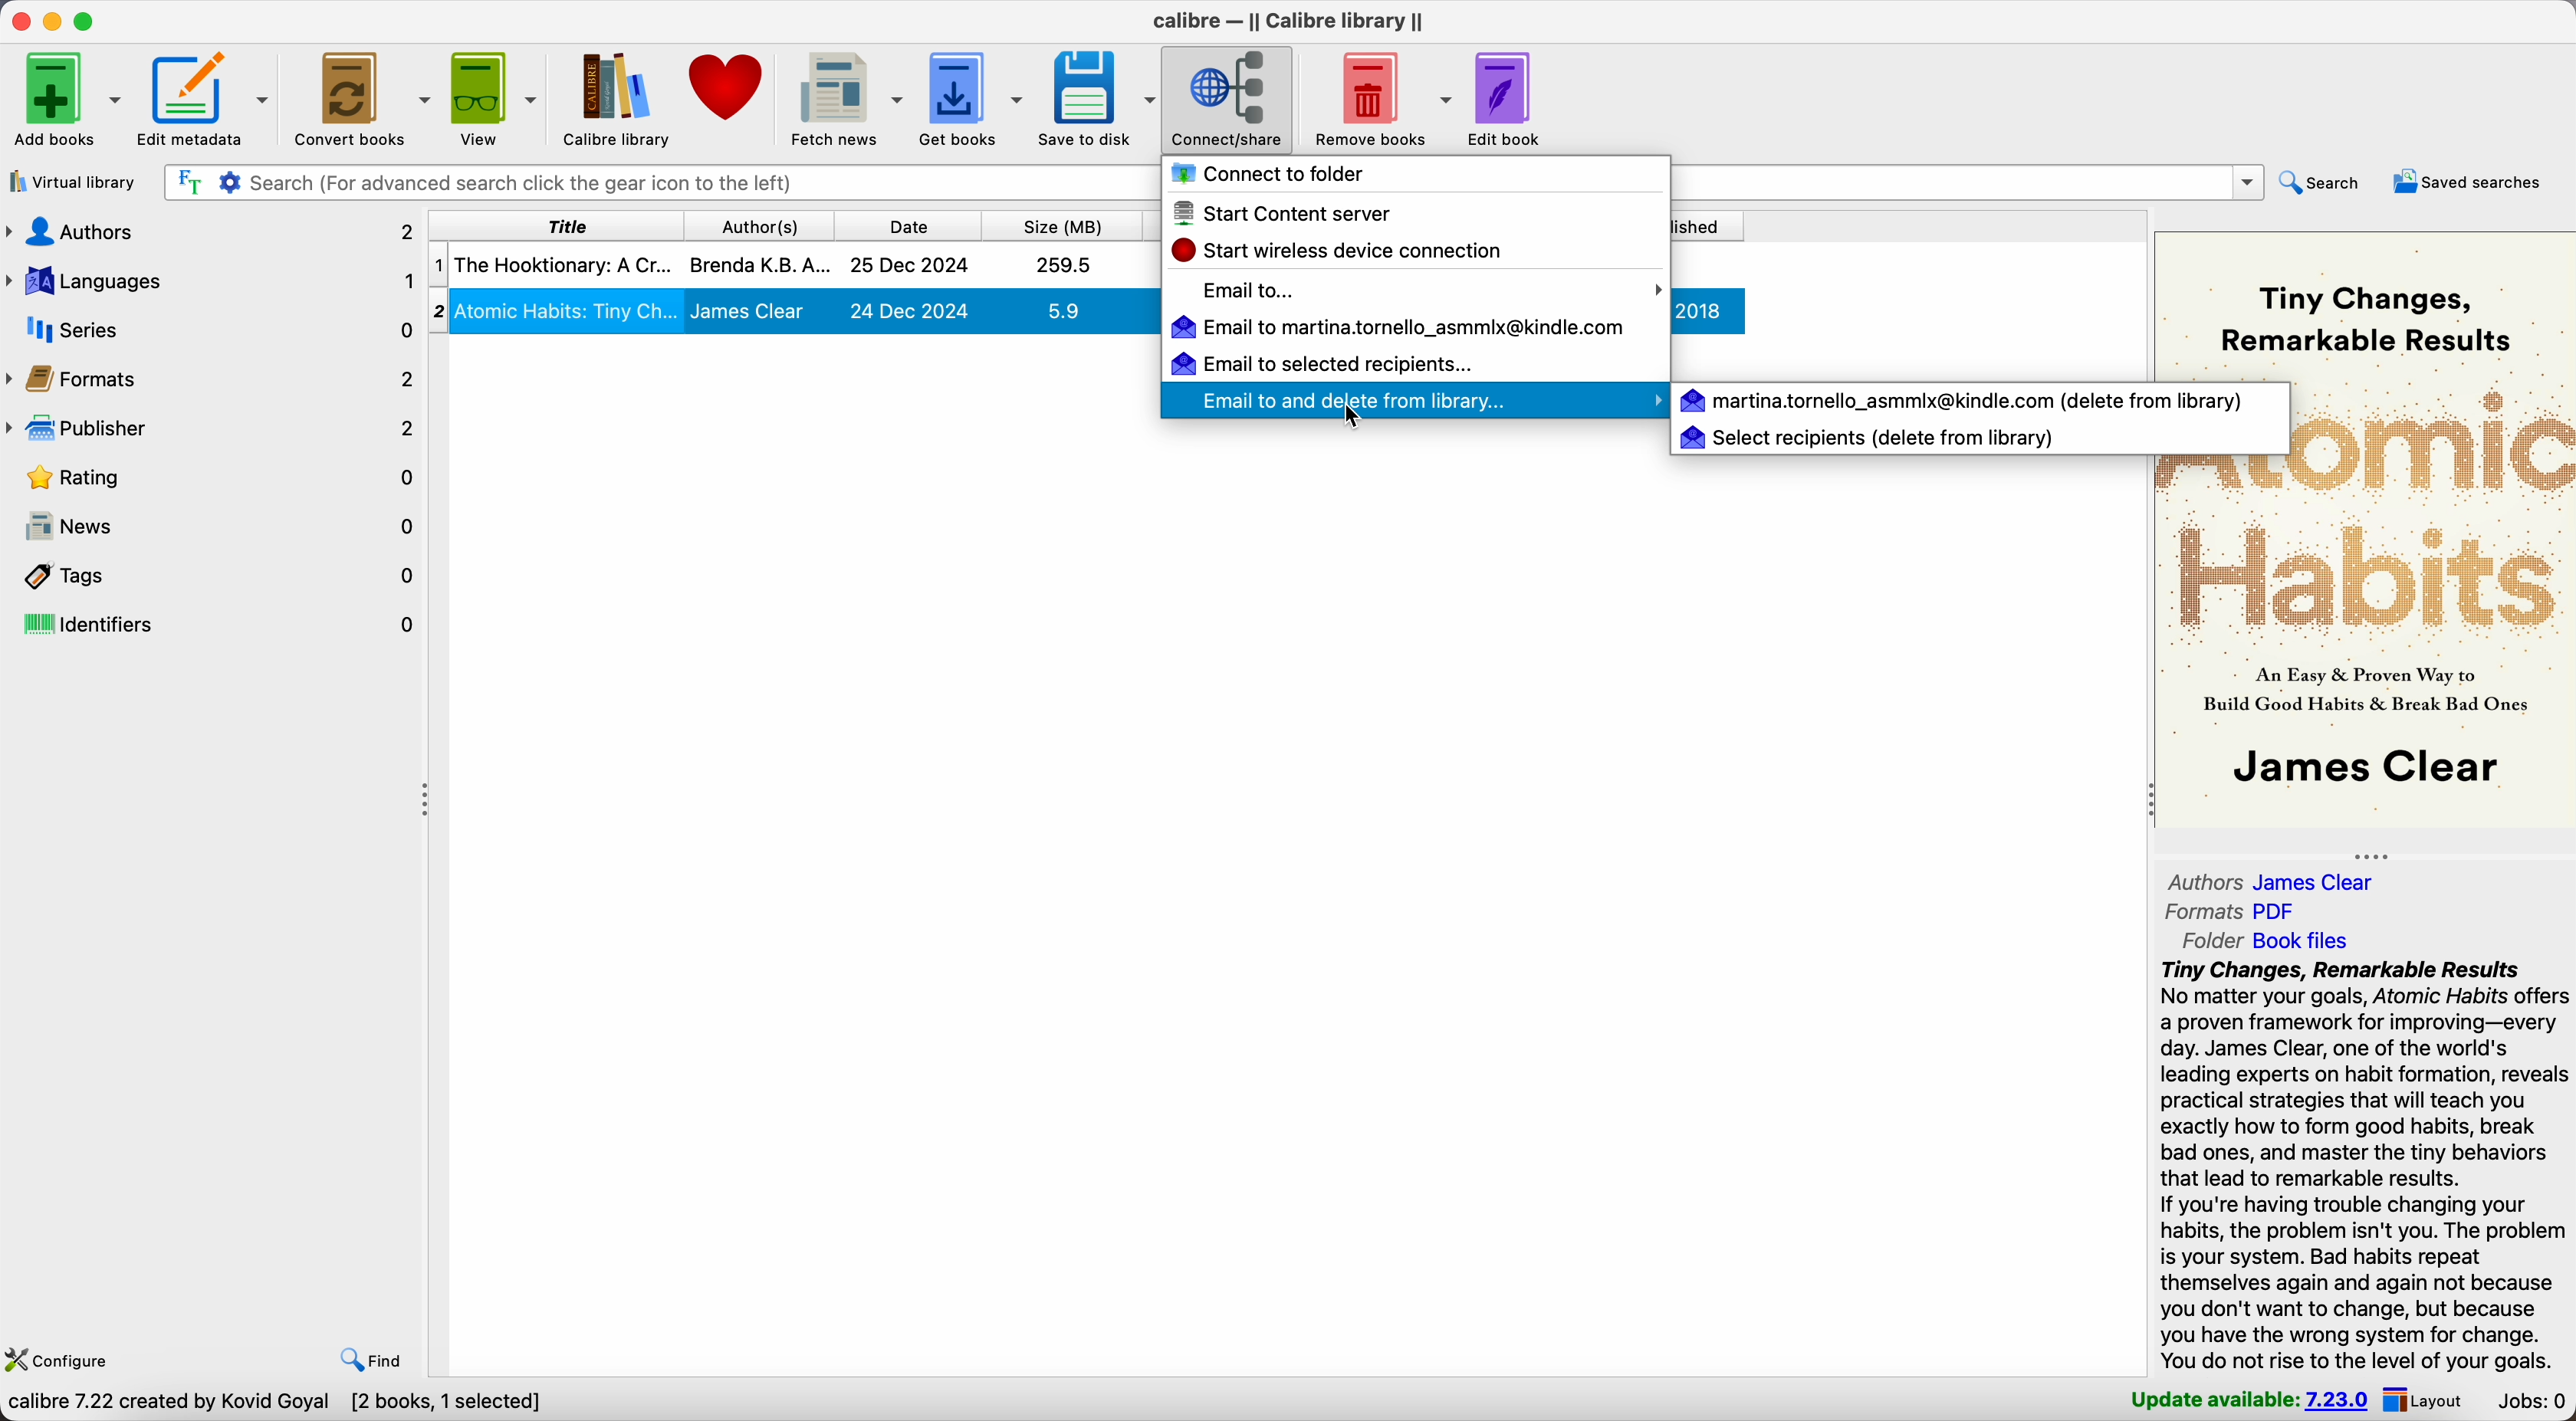 This screenshot has height=1421, width=2576. I want to click on James Clear, so click(2375, 767).